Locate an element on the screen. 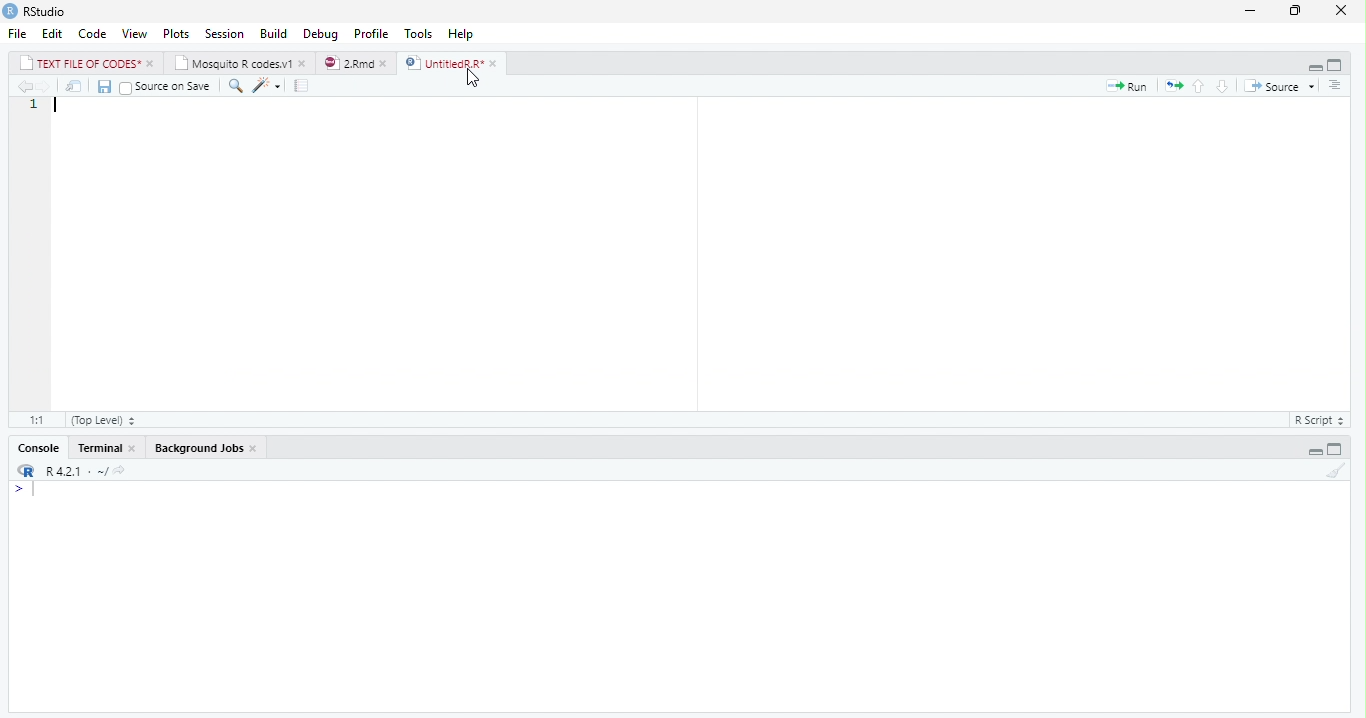  run current file is located at coordinates (1131, 87).